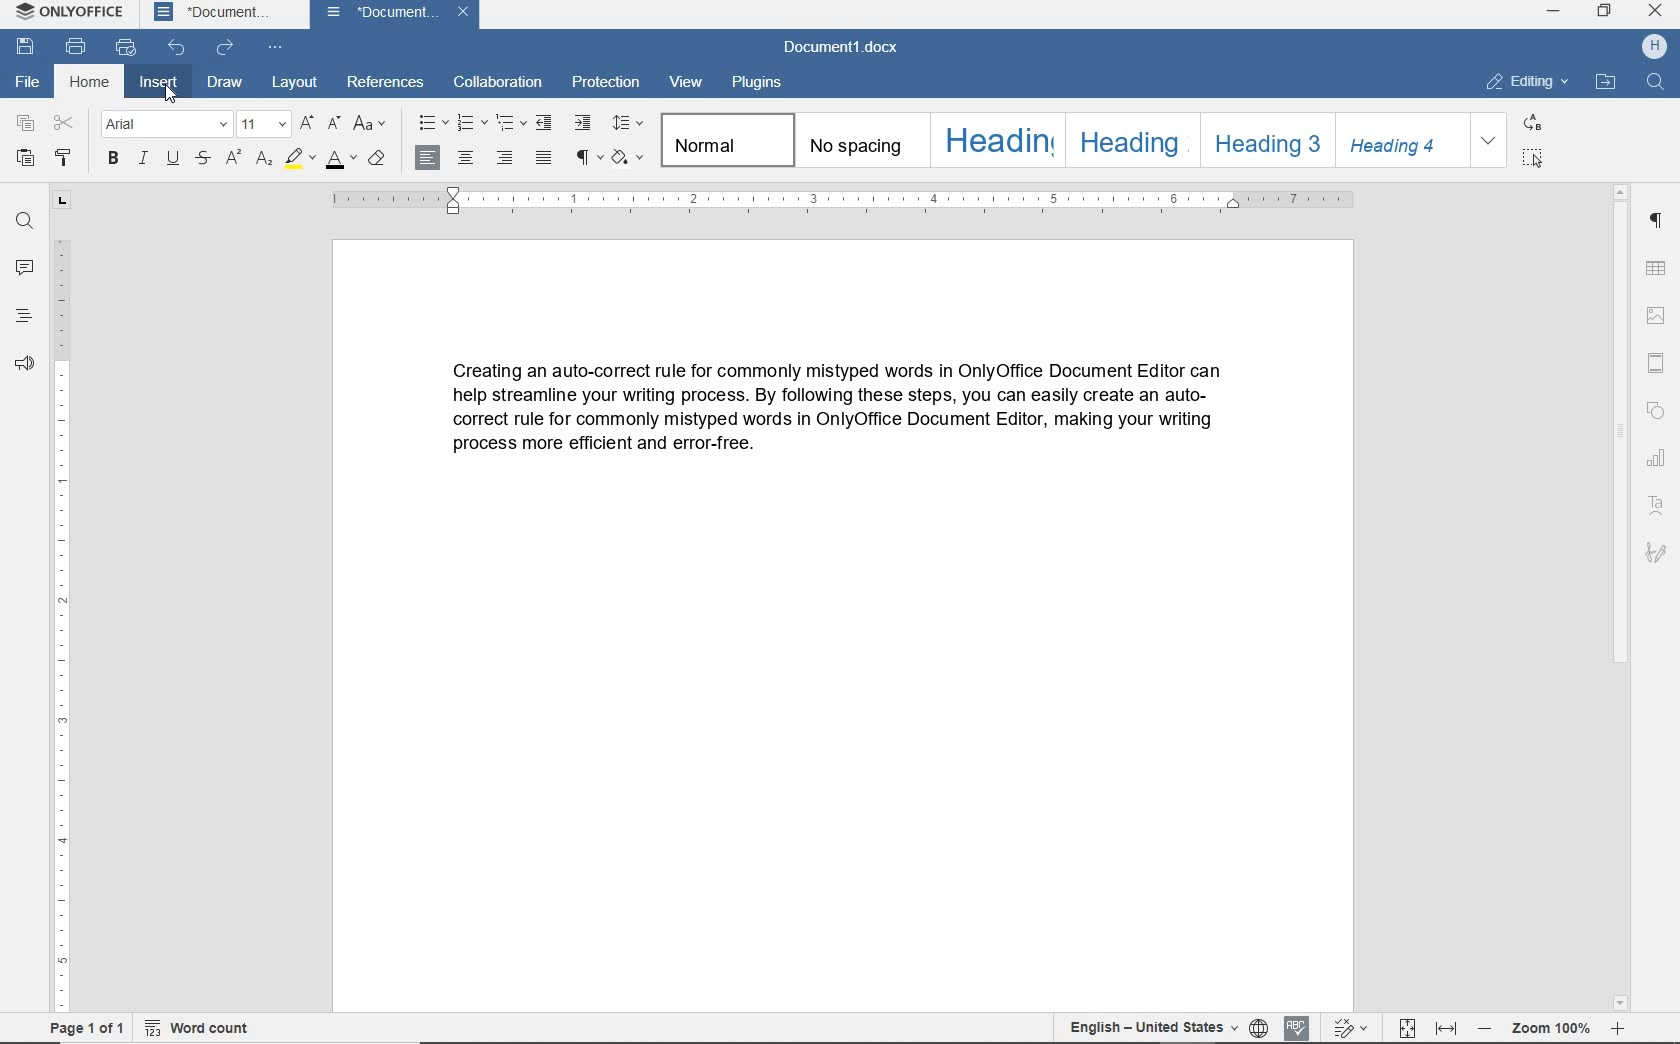 The height and width of the screenshot is (1044, 1680). I want to click on save, so click(26, 47).